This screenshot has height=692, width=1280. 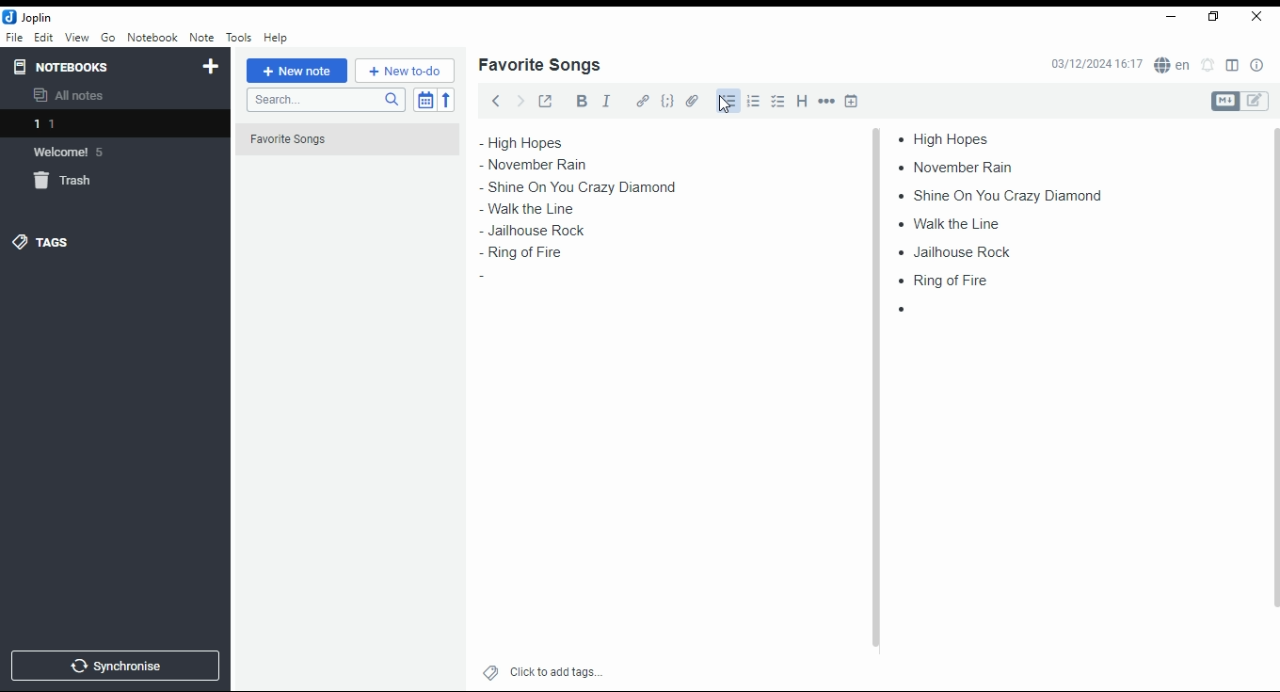 I want to click on toggle layout, so click(x=1233, y=66).